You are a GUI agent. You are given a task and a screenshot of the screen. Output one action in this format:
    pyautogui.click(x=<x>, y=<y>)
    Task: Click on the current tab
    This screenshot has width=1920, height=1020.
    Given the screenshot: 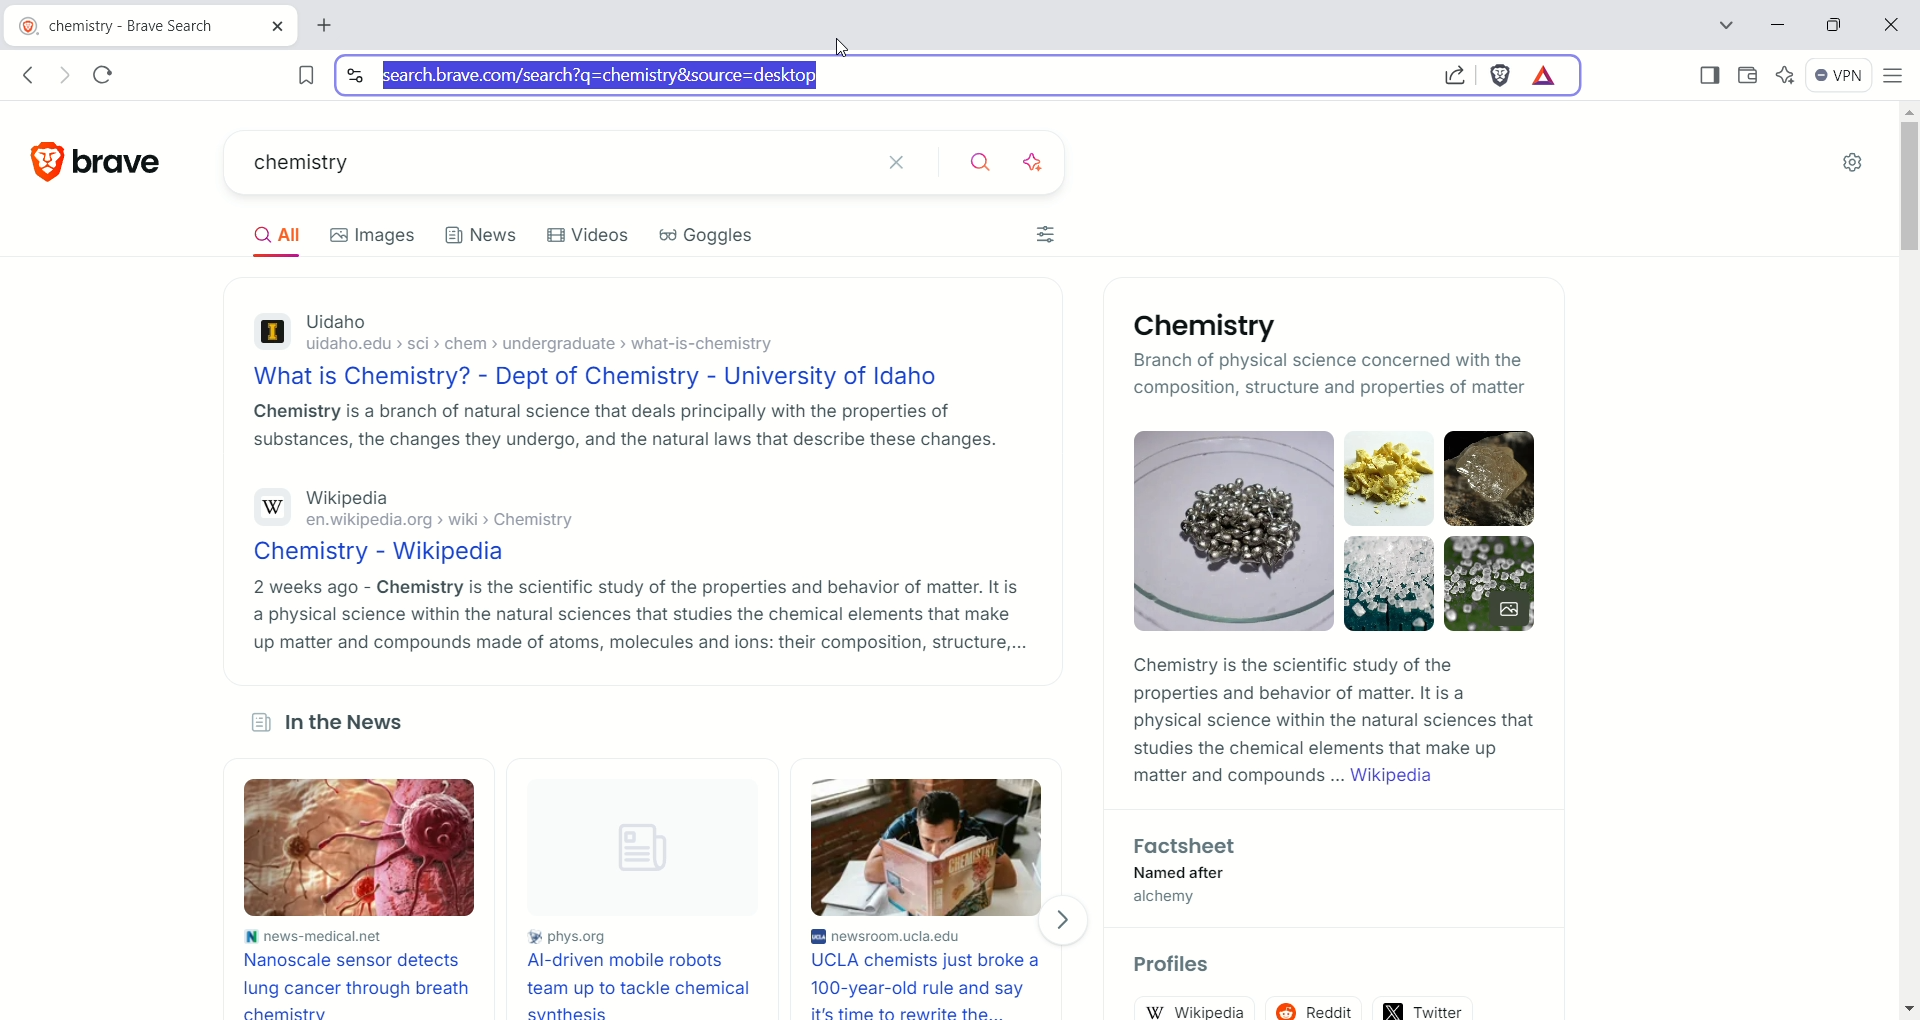 What is the action you would take?
    pyautogui.click(x=151, y=27)
    